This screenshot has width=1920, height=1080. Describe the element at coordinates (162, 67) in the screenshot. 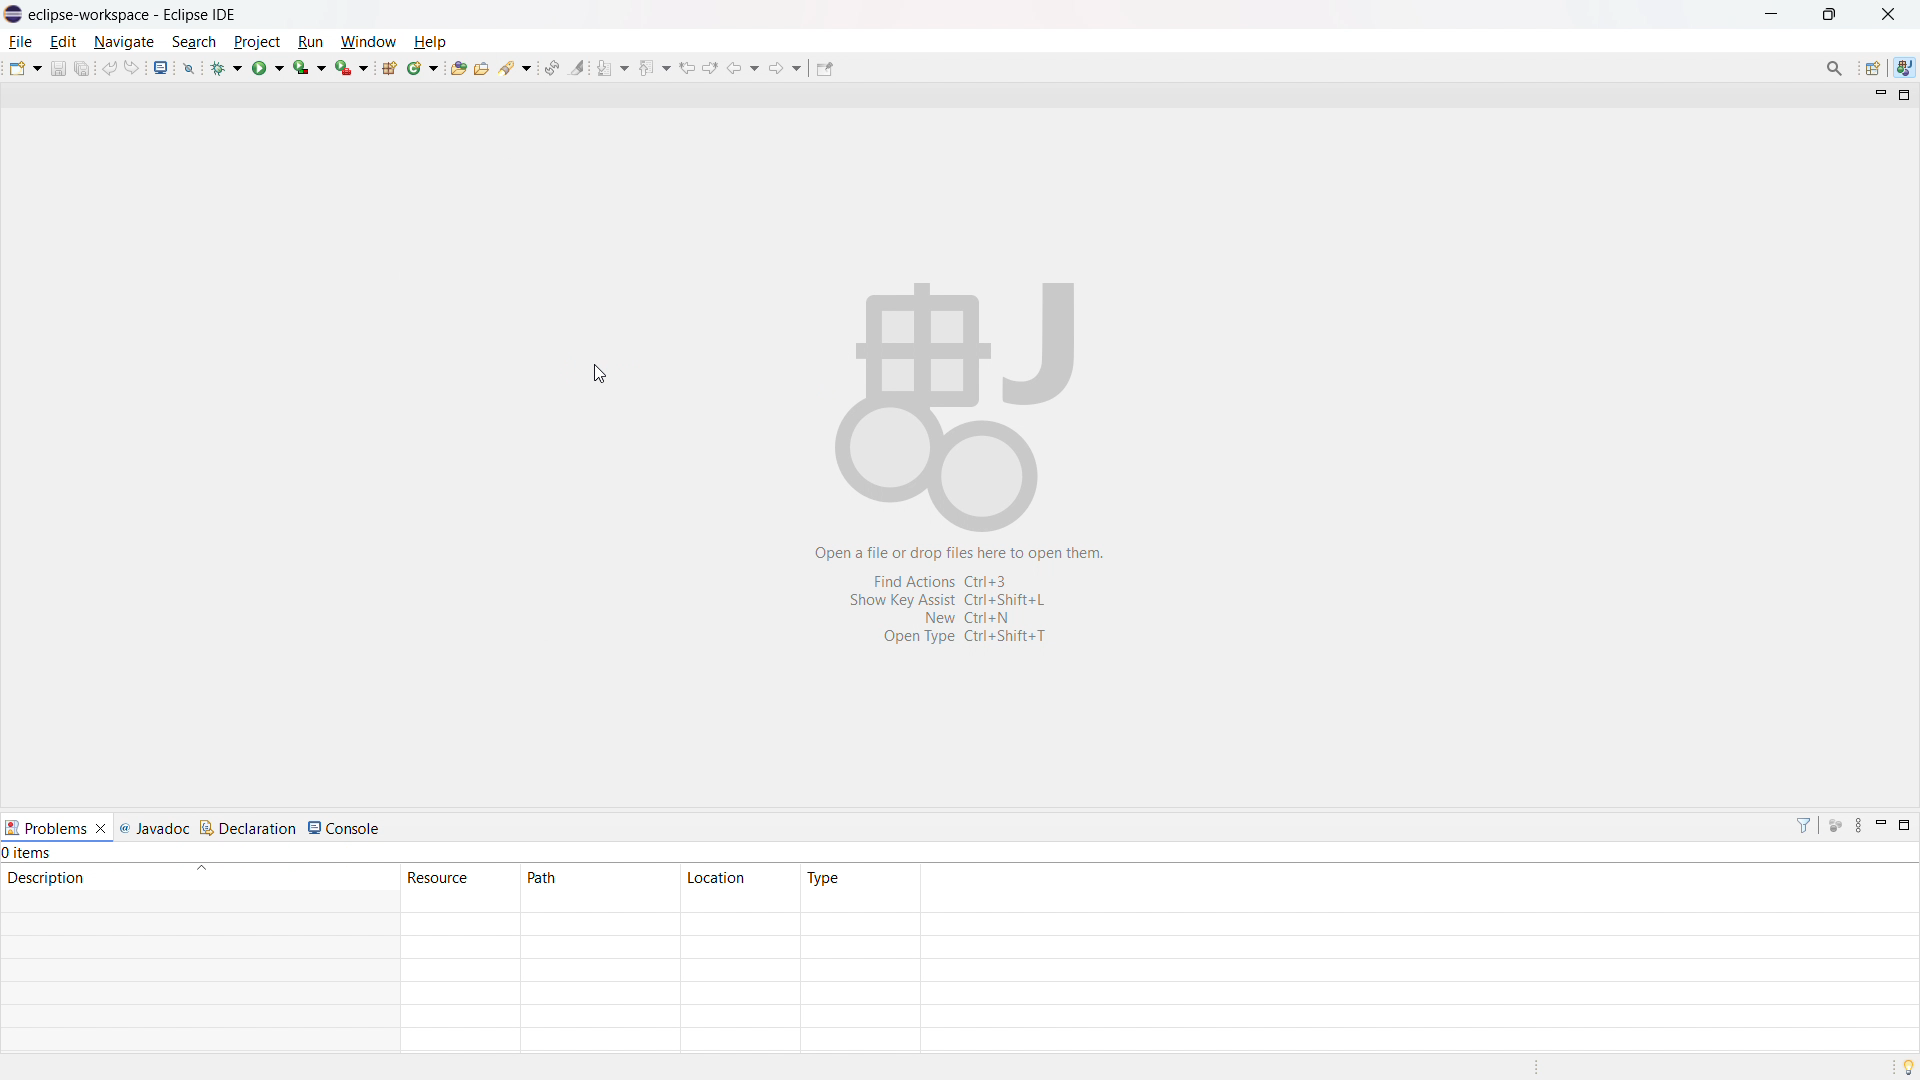

I see `open console` at that location.